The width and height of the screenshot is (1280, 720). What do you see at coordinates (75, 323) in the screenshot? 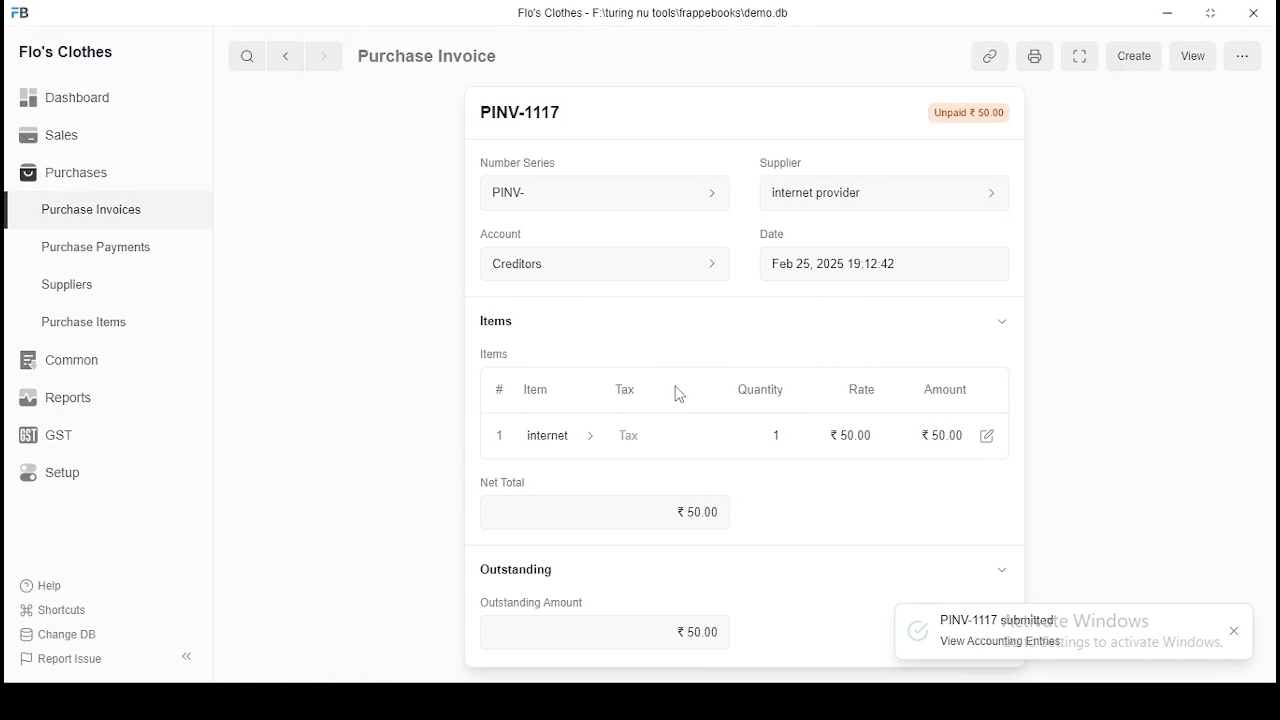
I see `Purchase ltems` at bounding box center [75, 323].